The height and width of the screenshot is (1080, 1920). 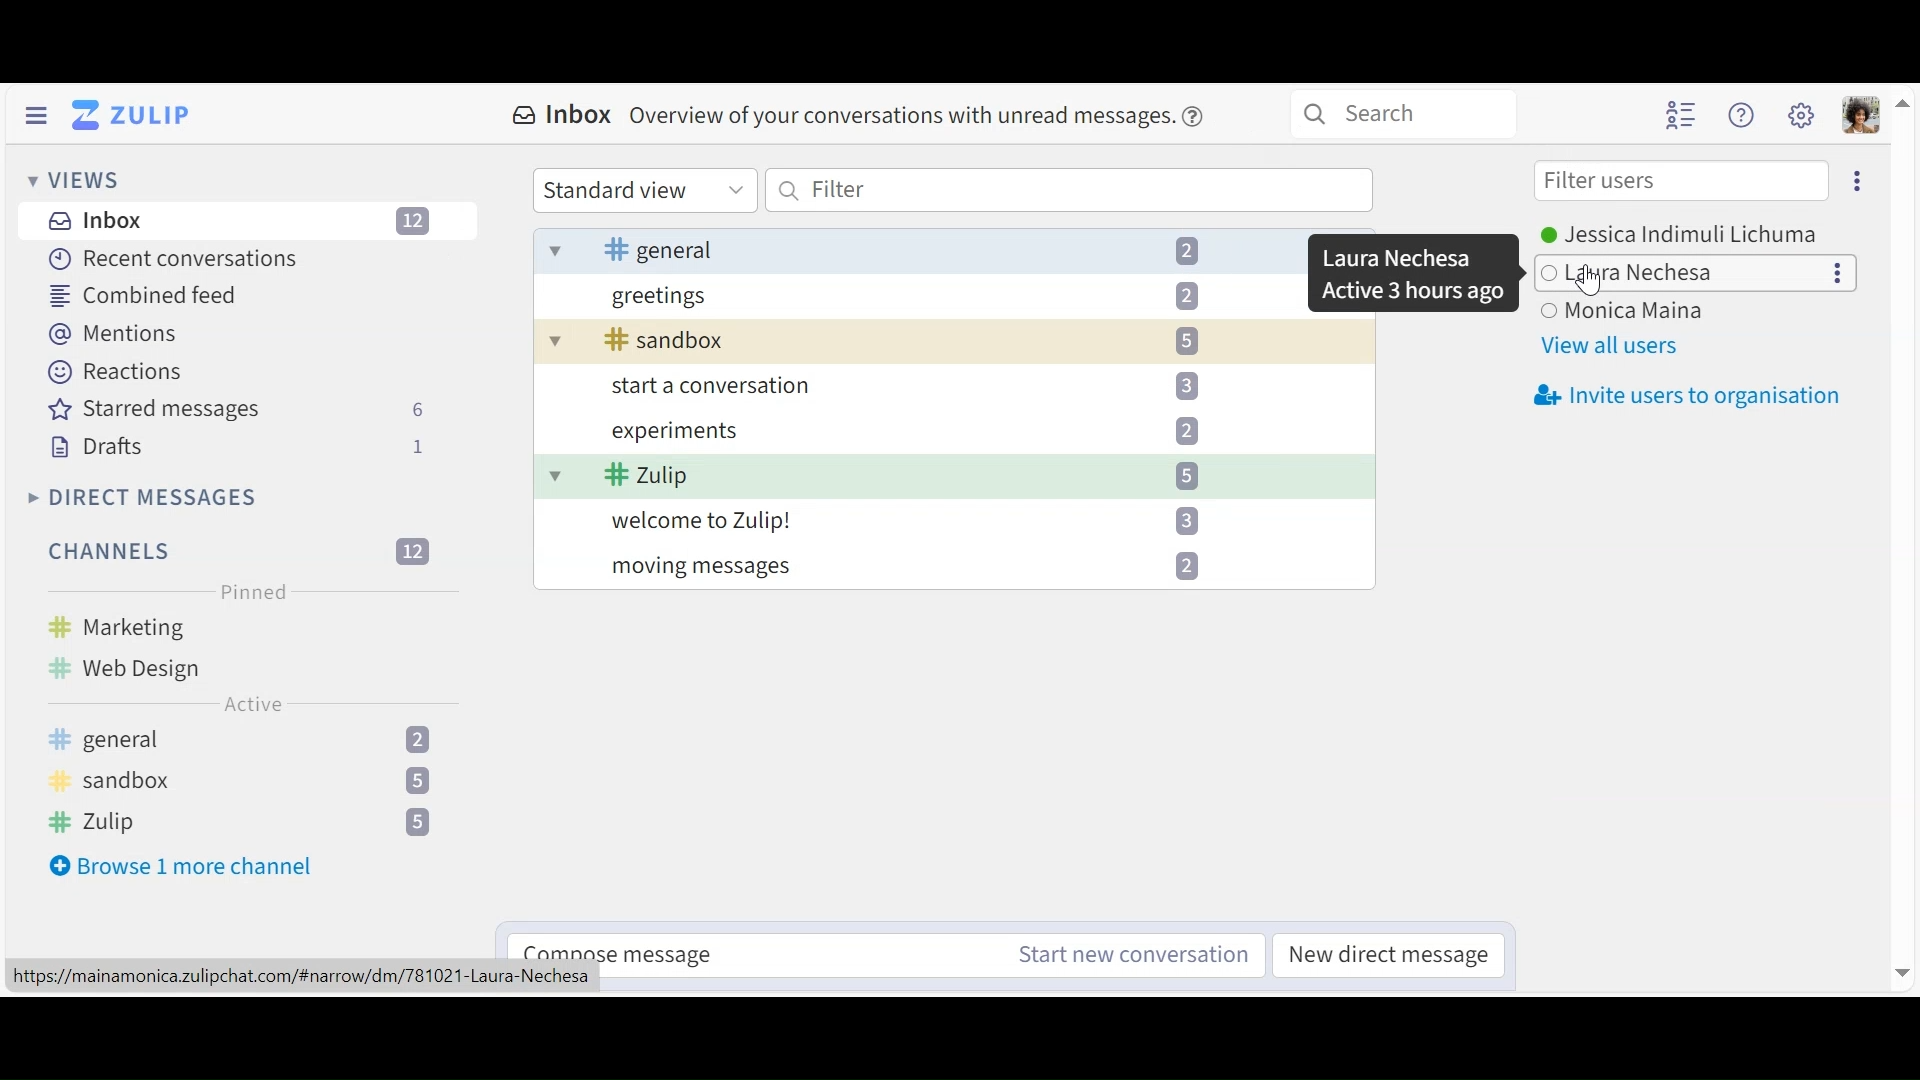 I want to click on Invite users to organisation, so click(x=1678, y=396).